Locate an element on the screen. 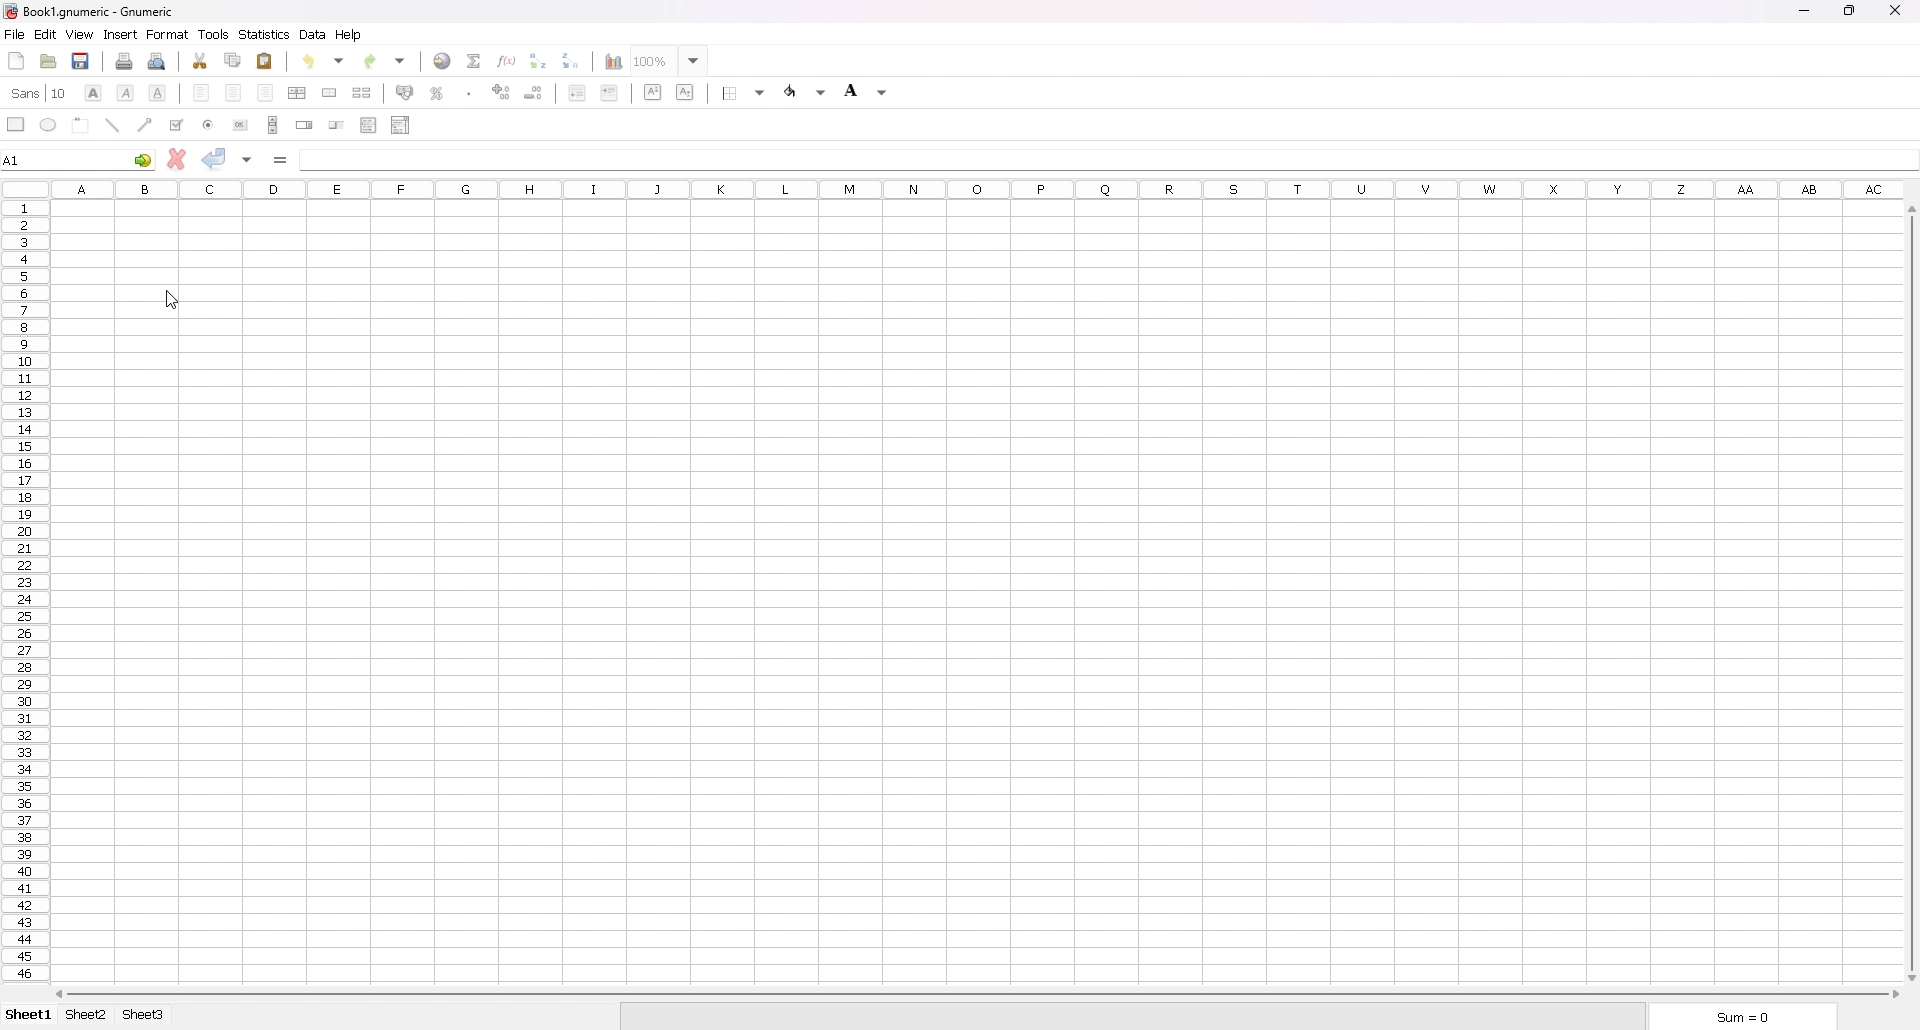 Image resolution: width=1920 pixels, height=1030 pixels. foreground is located at coordinates (807, 91).